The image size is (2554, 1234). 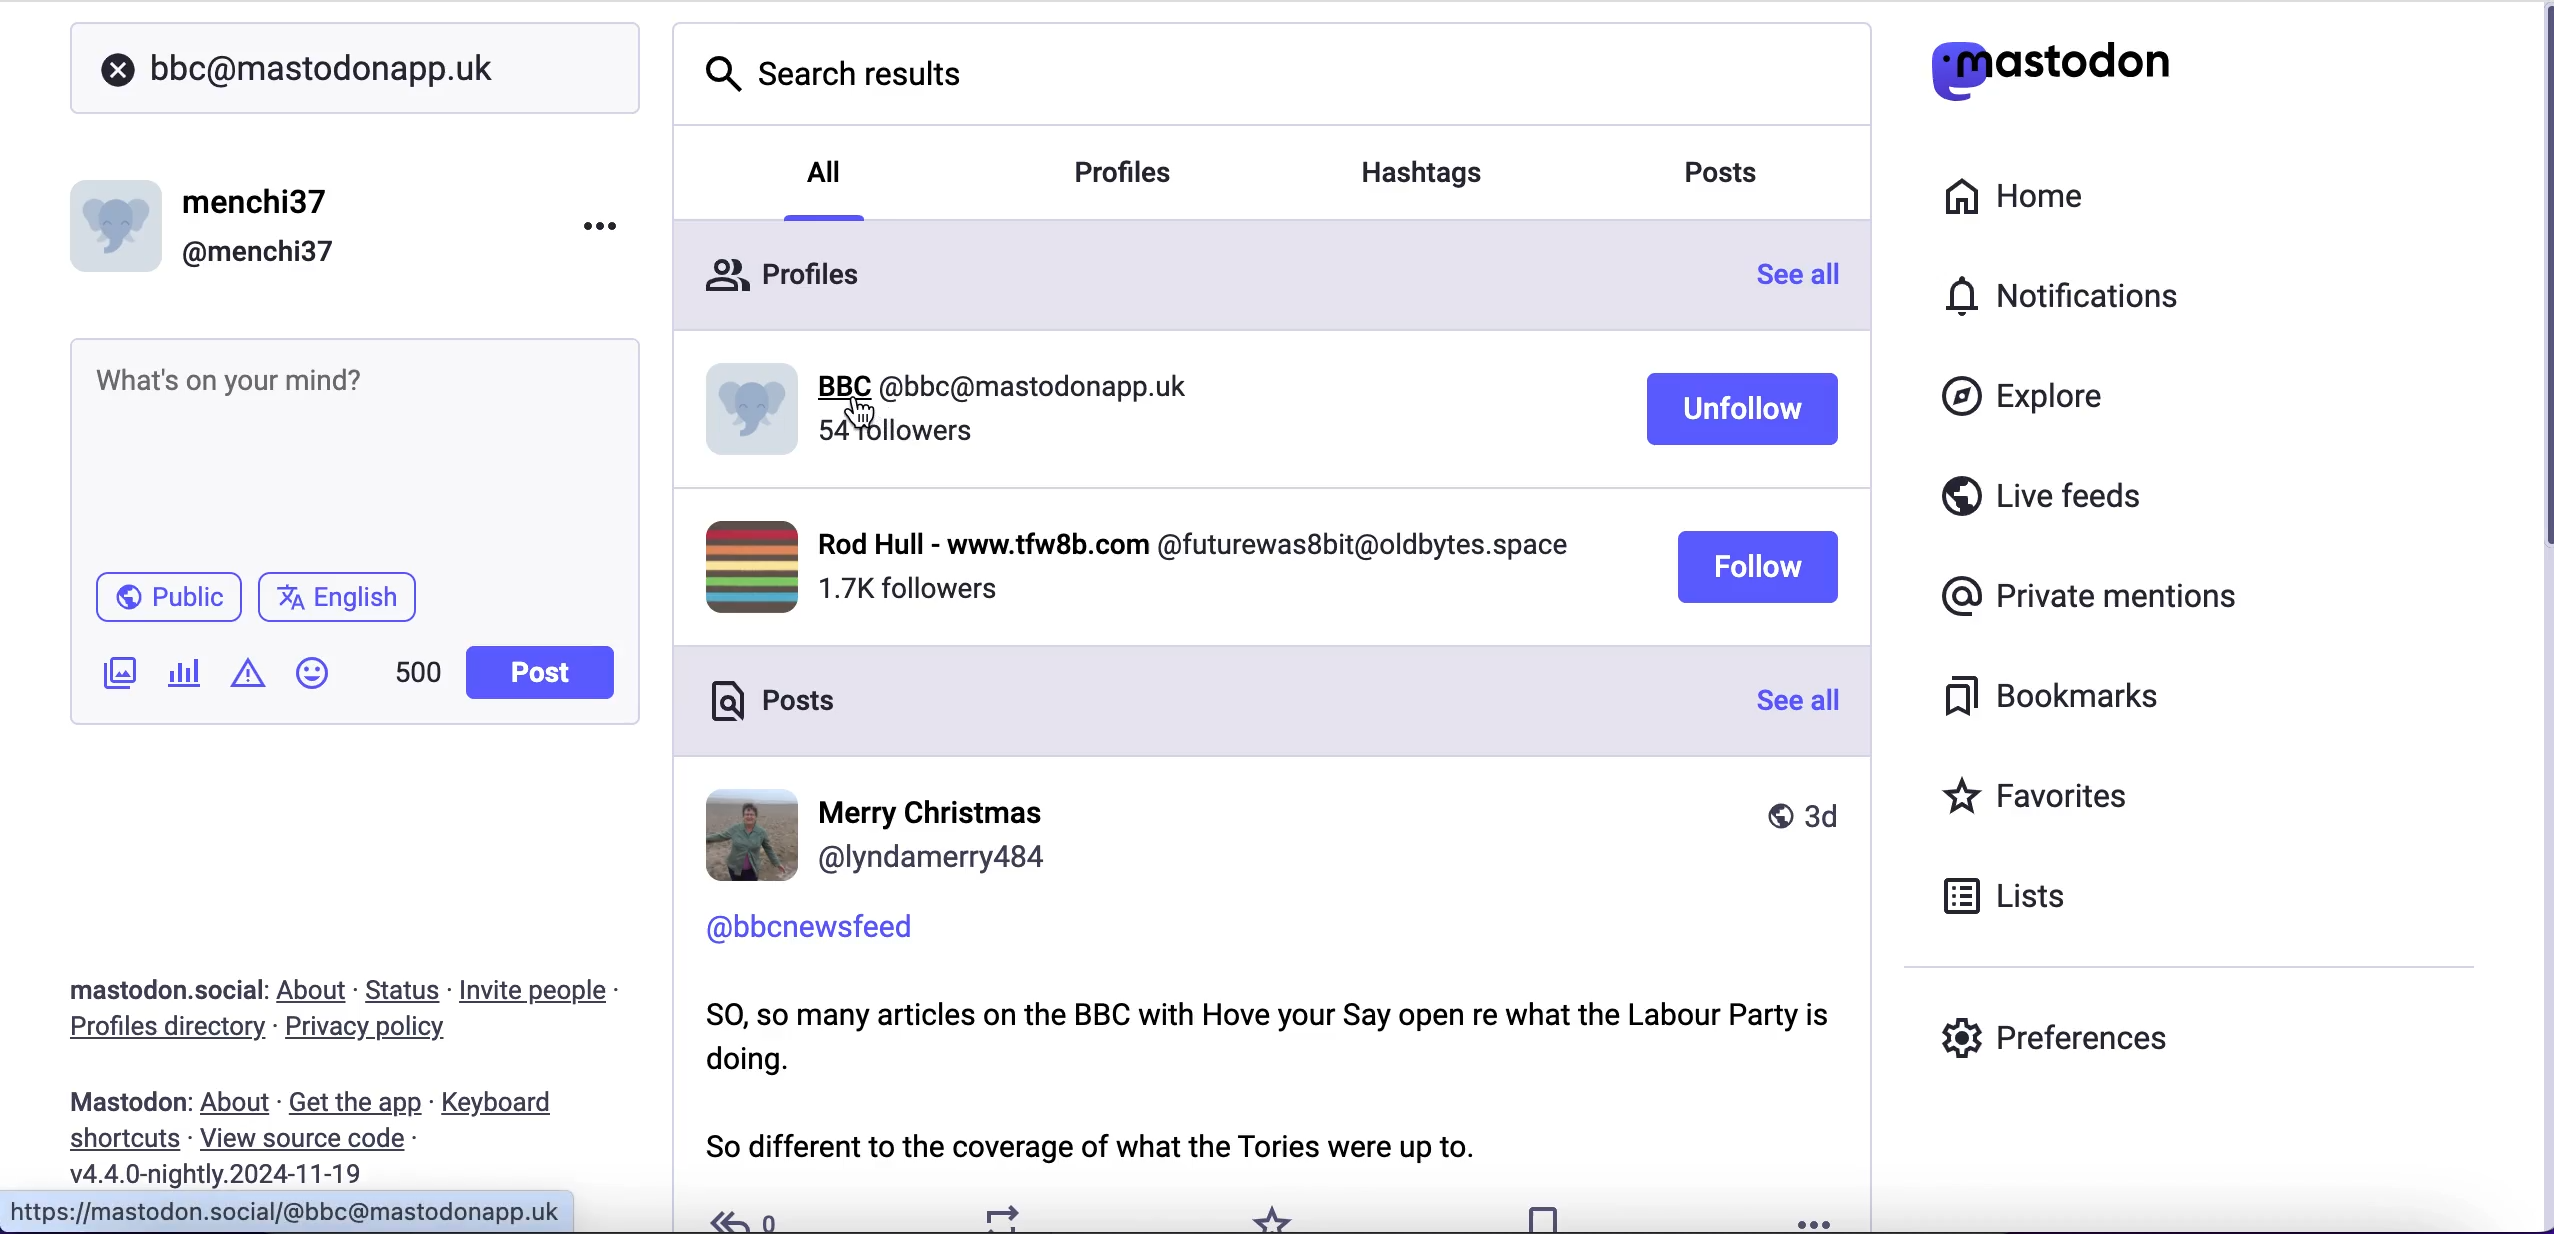 What do you see at coordinates (811, 927) in the screenshot?
I see `@bbcnewsfeed` at bounding box center [811, 927].